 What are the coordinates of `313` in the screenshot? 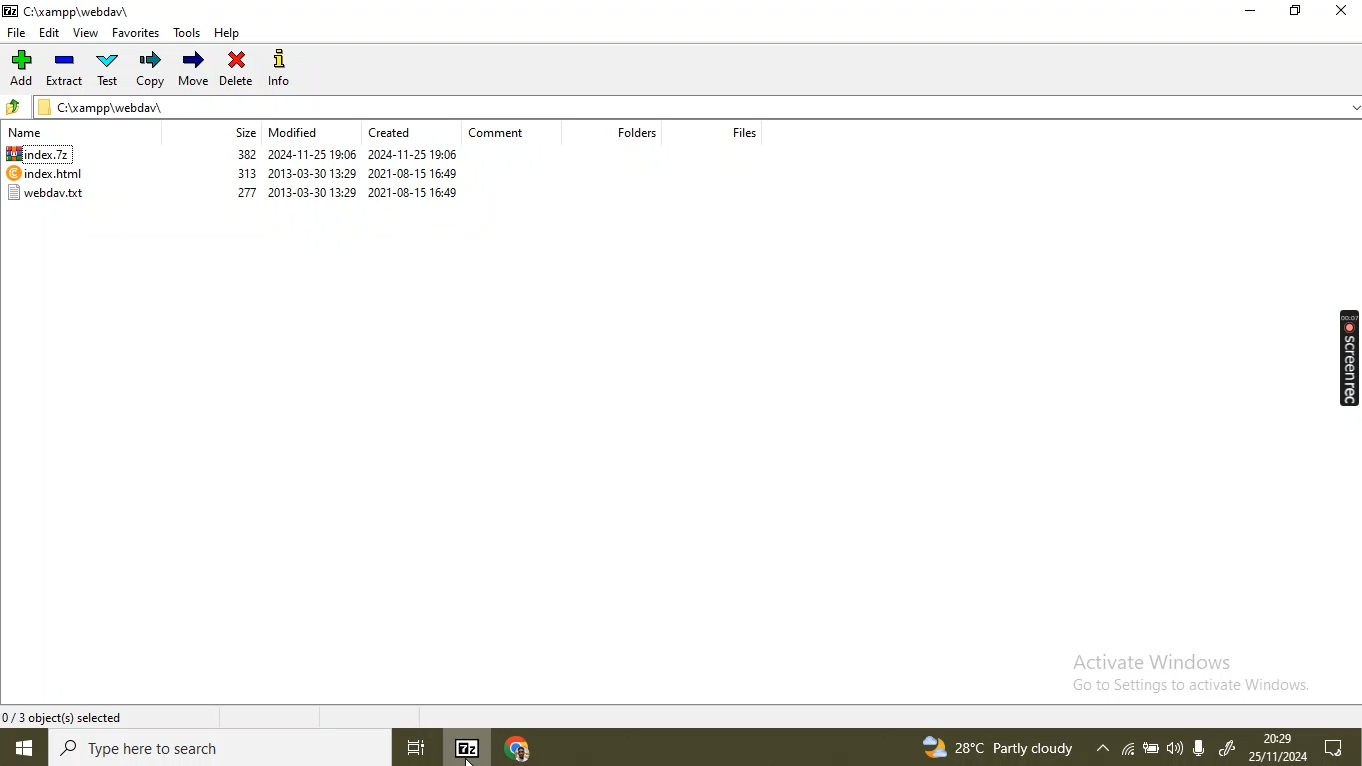 It's located at (245, 173).